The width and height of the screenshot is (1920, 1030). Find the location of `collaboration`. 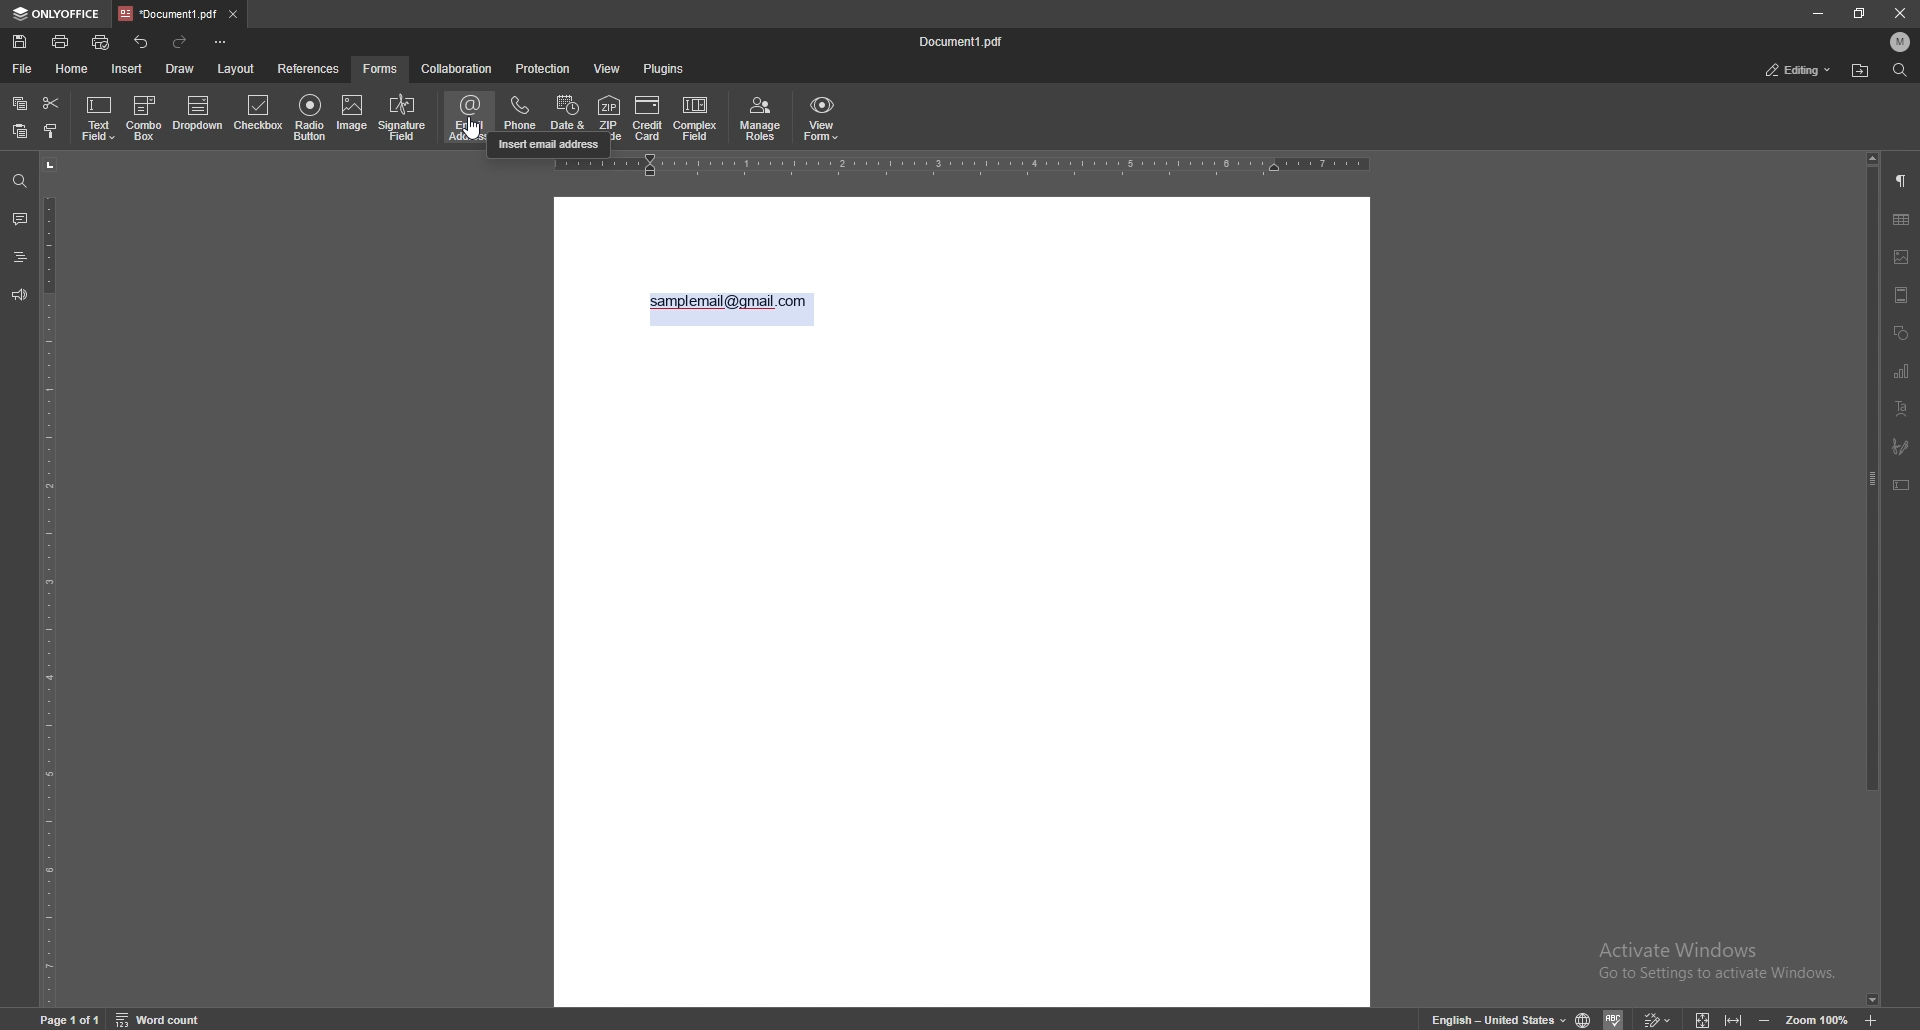

collaboration is located at coordinates (457, 68).